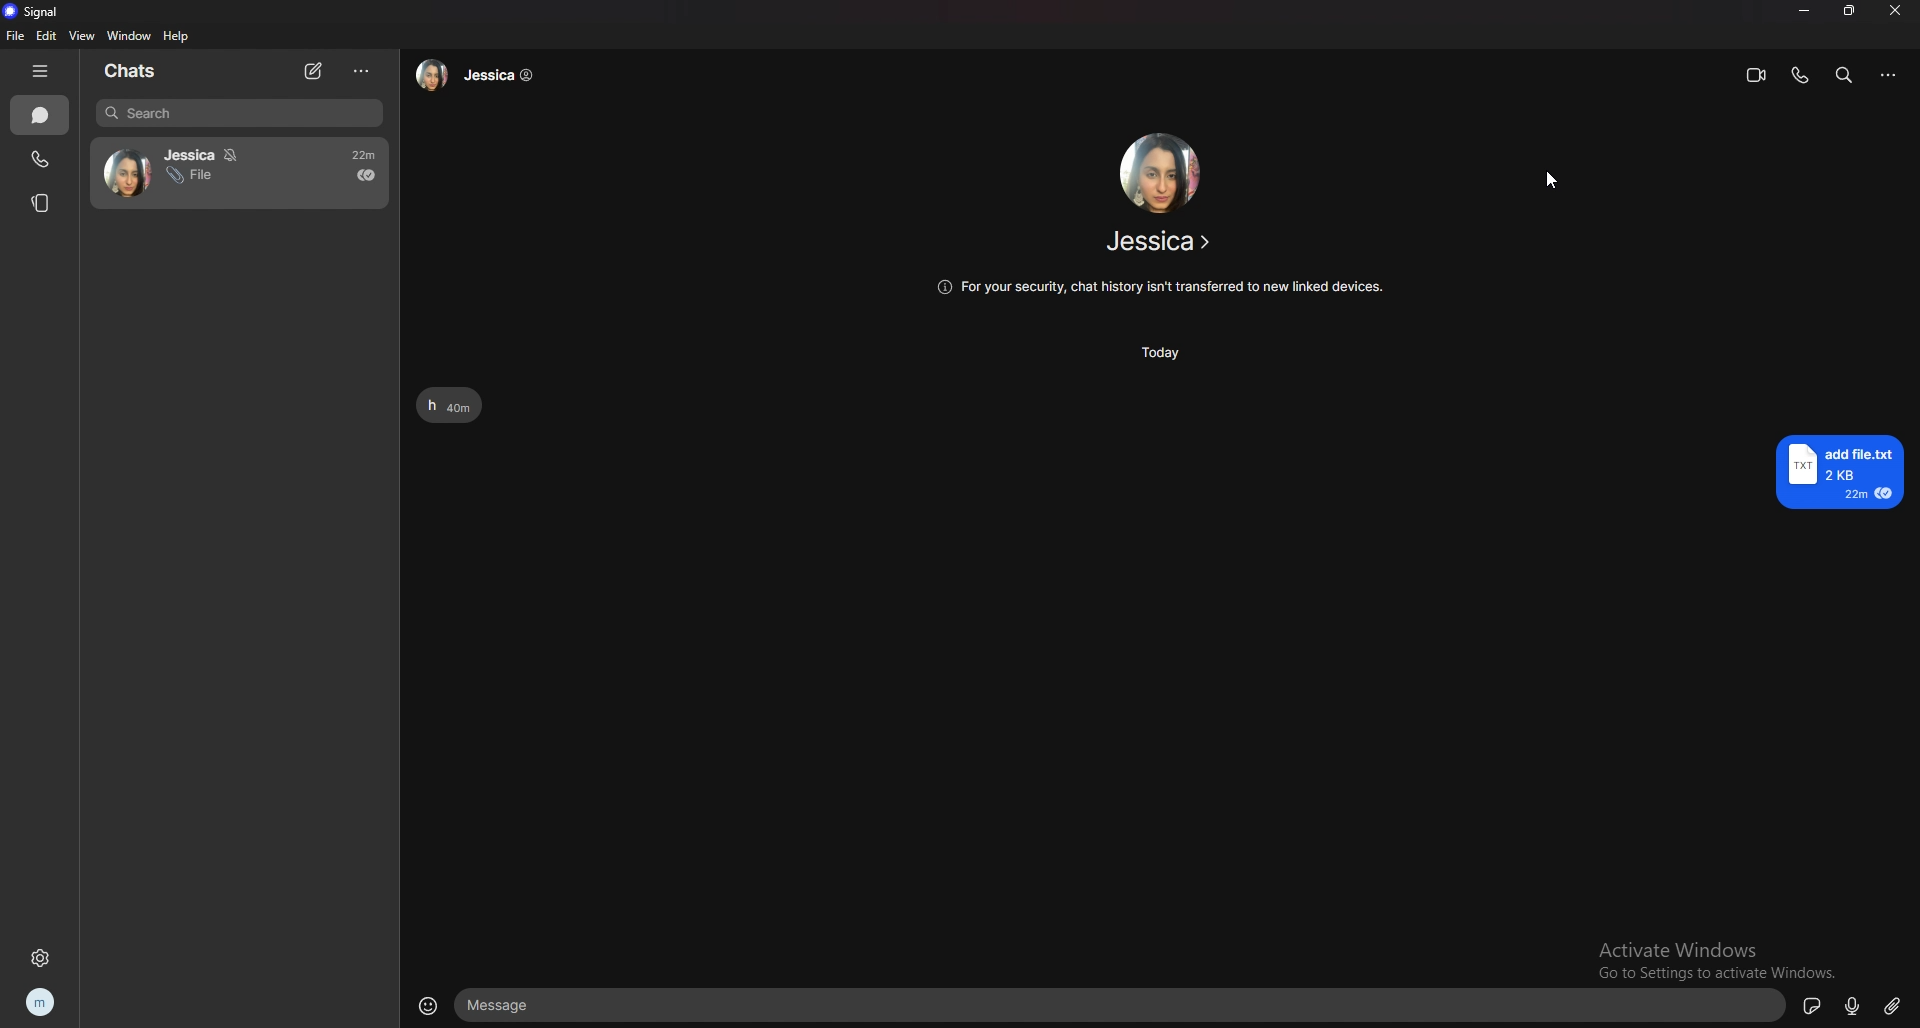  What do you see at coordinates (450, 406) in the screenshot?
I see `text` at bounding box center [450, 406].